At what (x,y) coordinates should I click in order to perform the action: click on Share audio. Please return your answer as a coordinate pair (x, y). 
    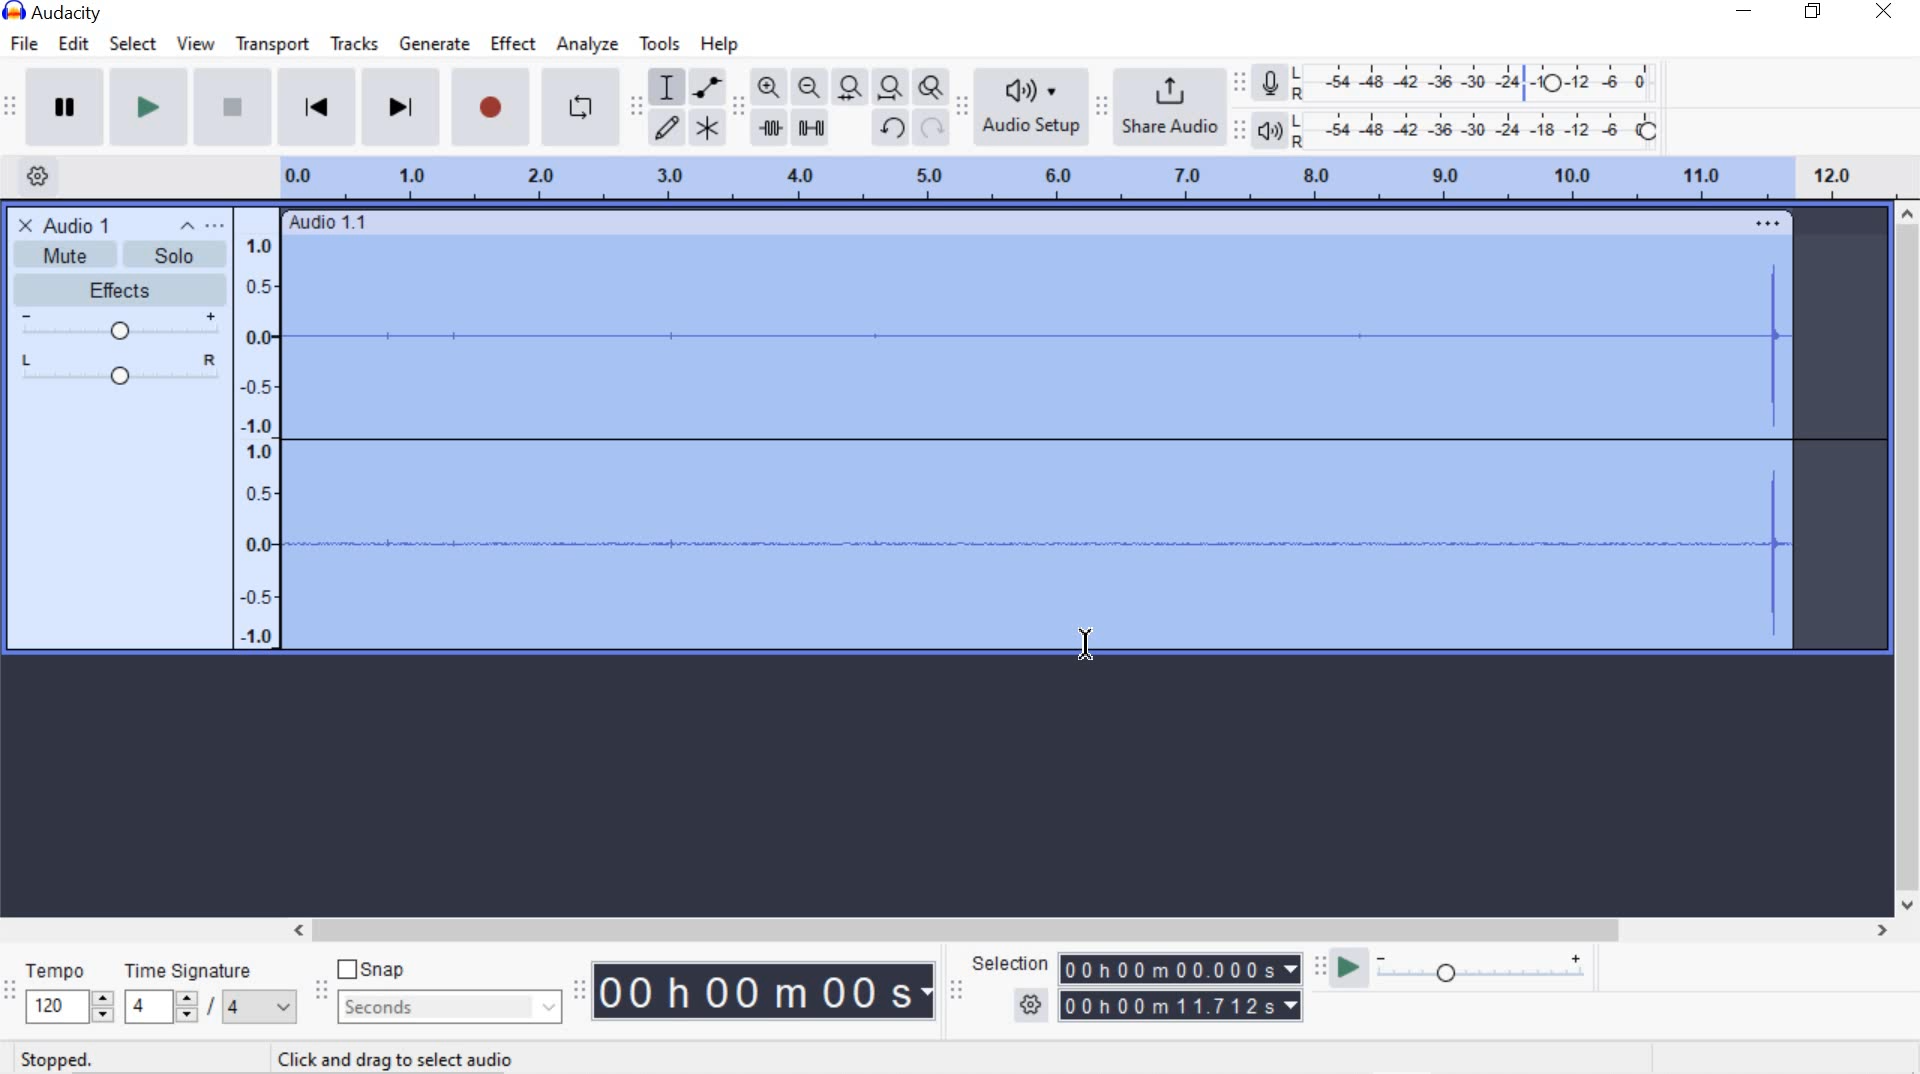
    Looking at the image, I should click on (1172, 108).